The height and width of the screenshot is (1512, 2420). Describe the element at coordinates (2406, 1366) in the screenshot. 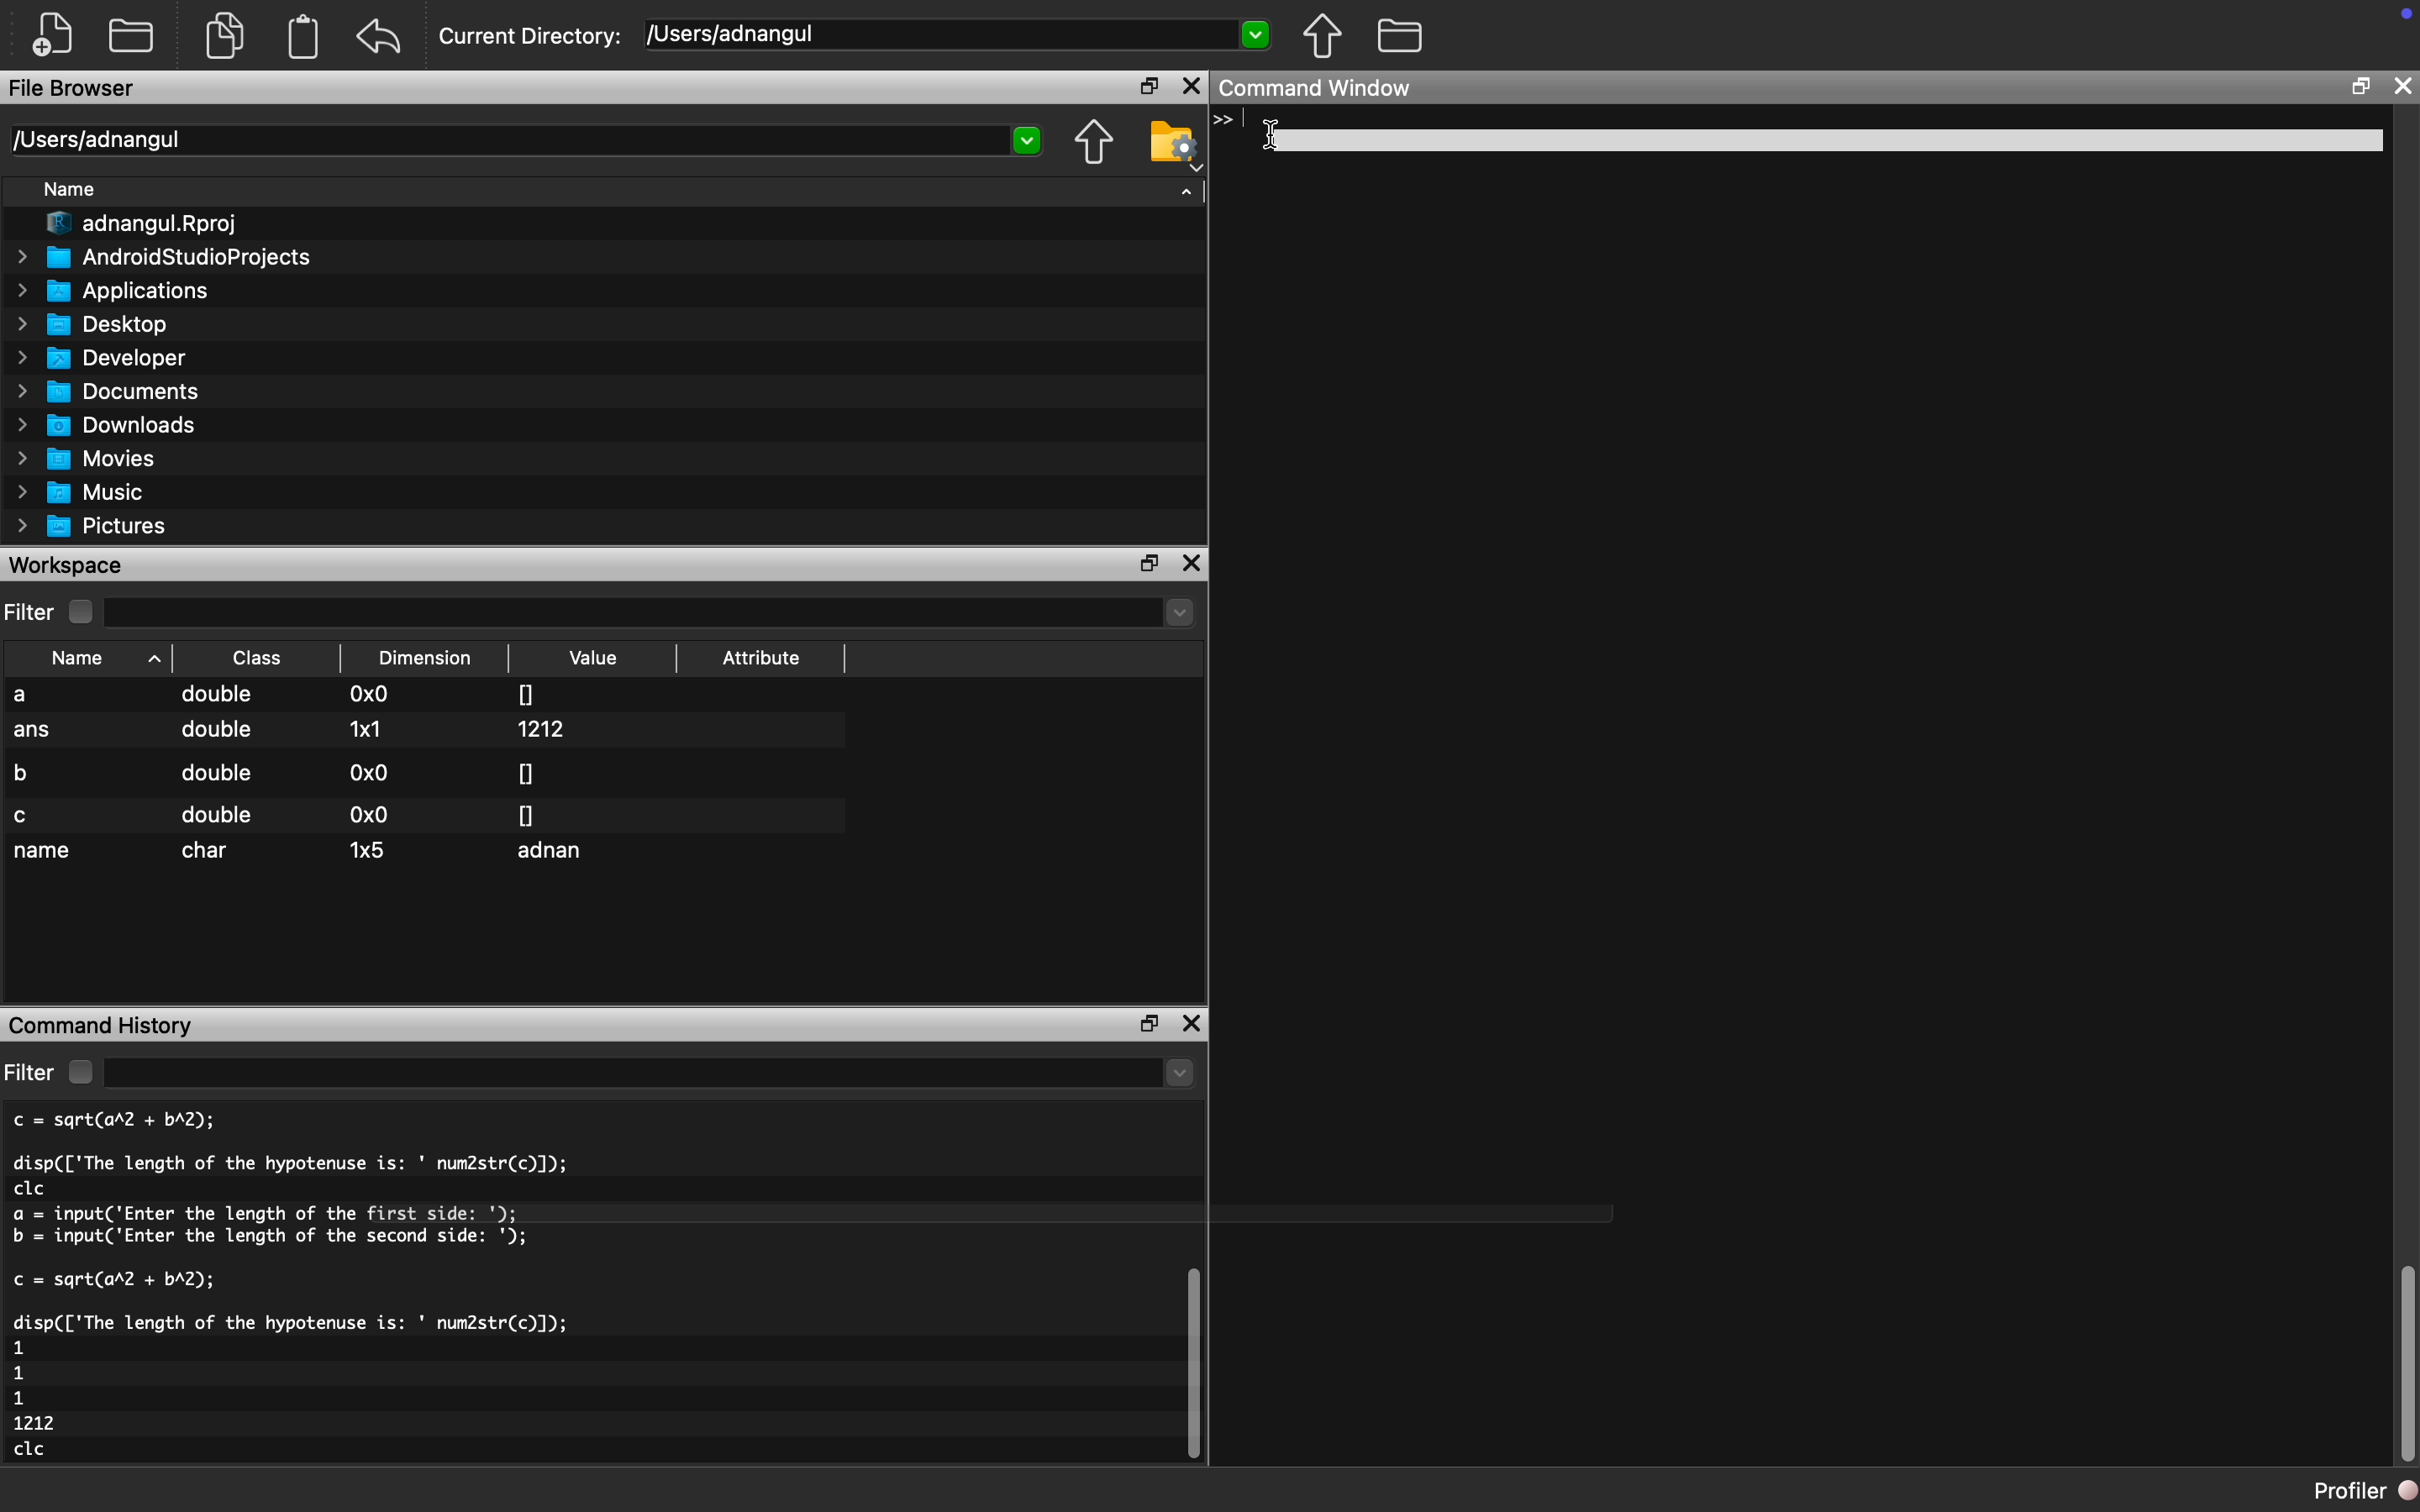

I see `vertical scroll bar` at that location.